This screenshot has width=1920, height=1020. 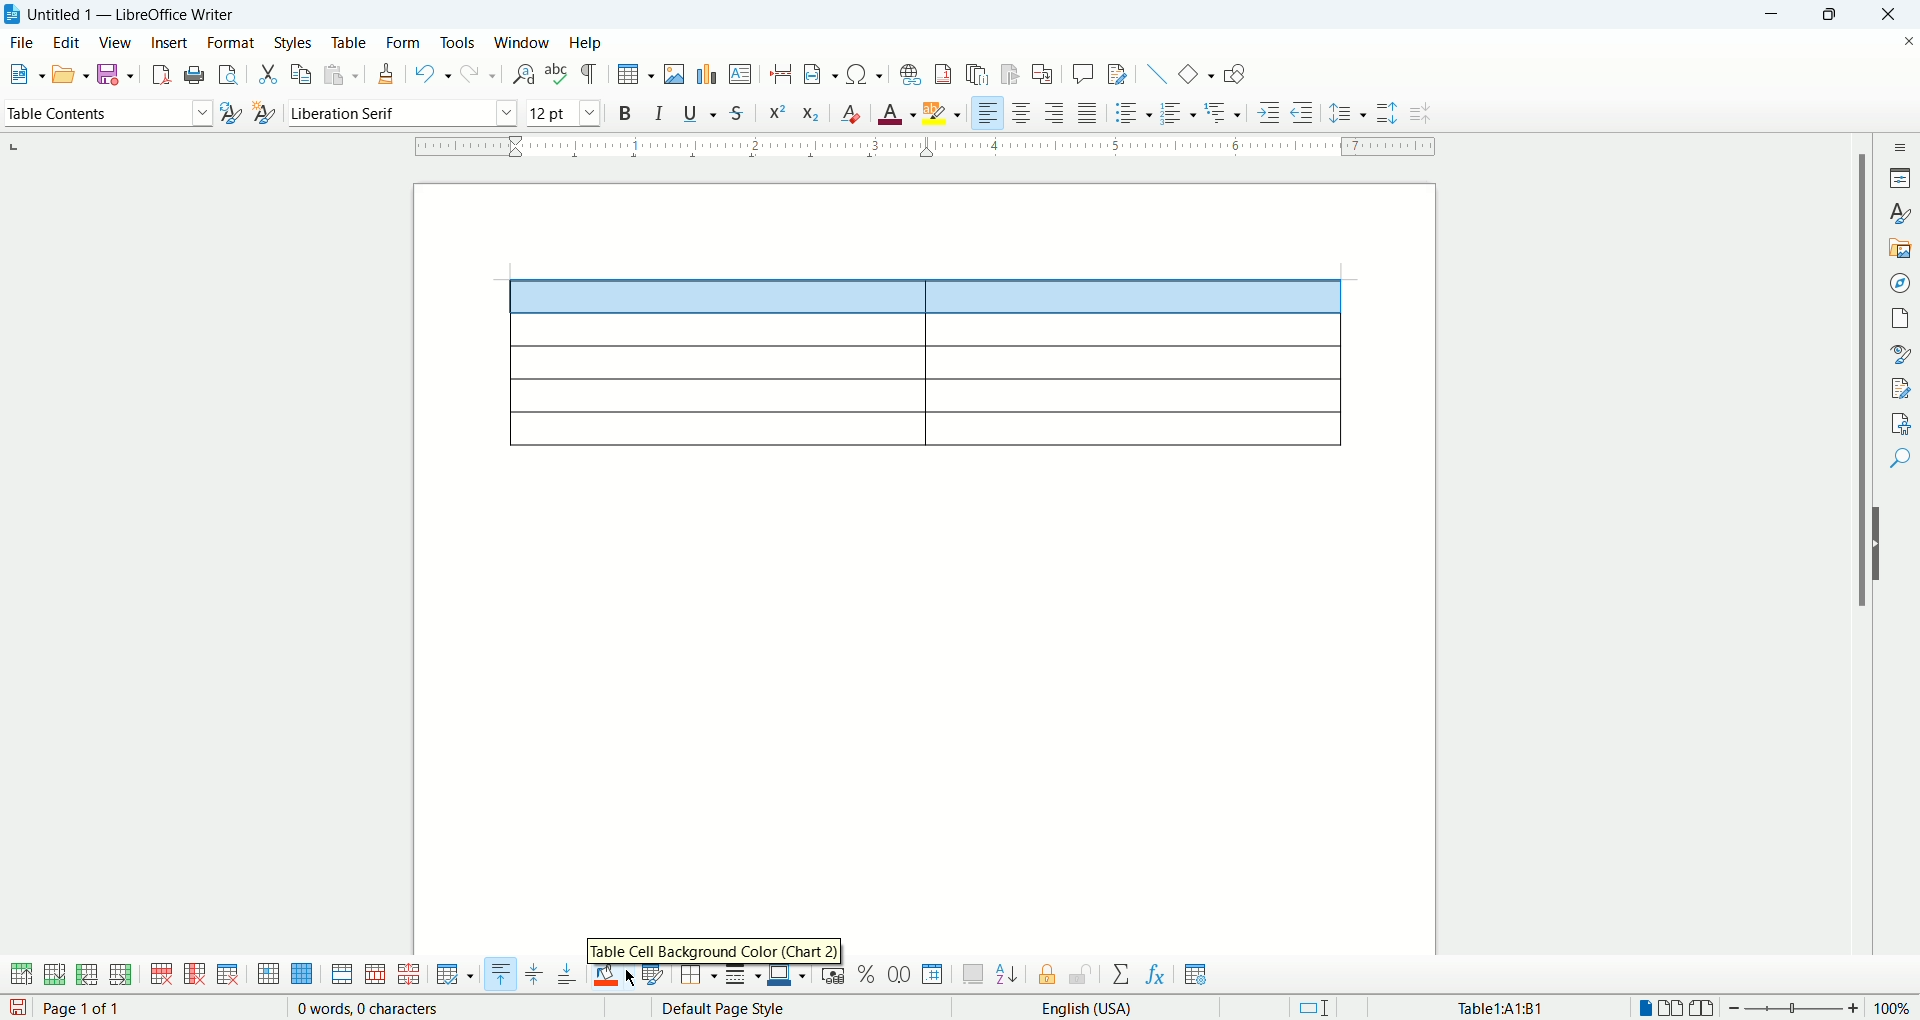 I want to click on insert caption, so click(x=973, y=974).